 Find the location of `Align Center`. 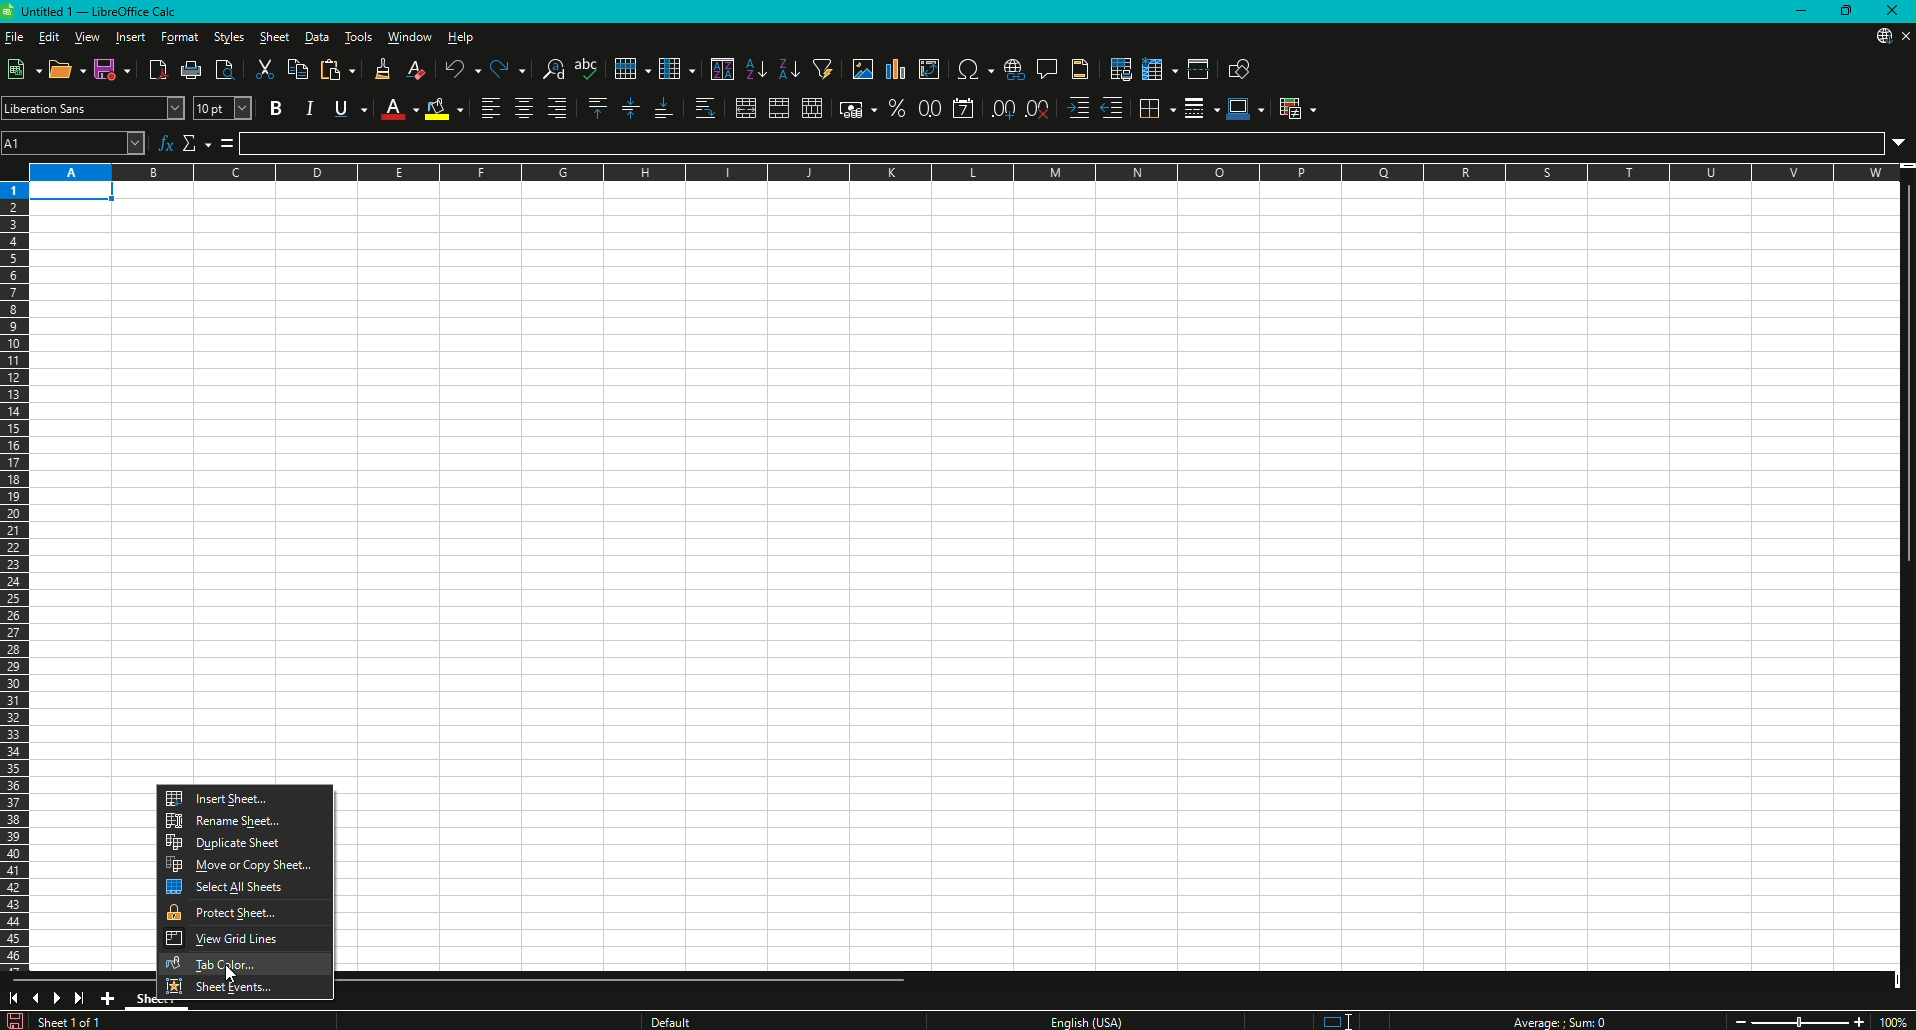

Align Center is located at coordinates (523, 108).